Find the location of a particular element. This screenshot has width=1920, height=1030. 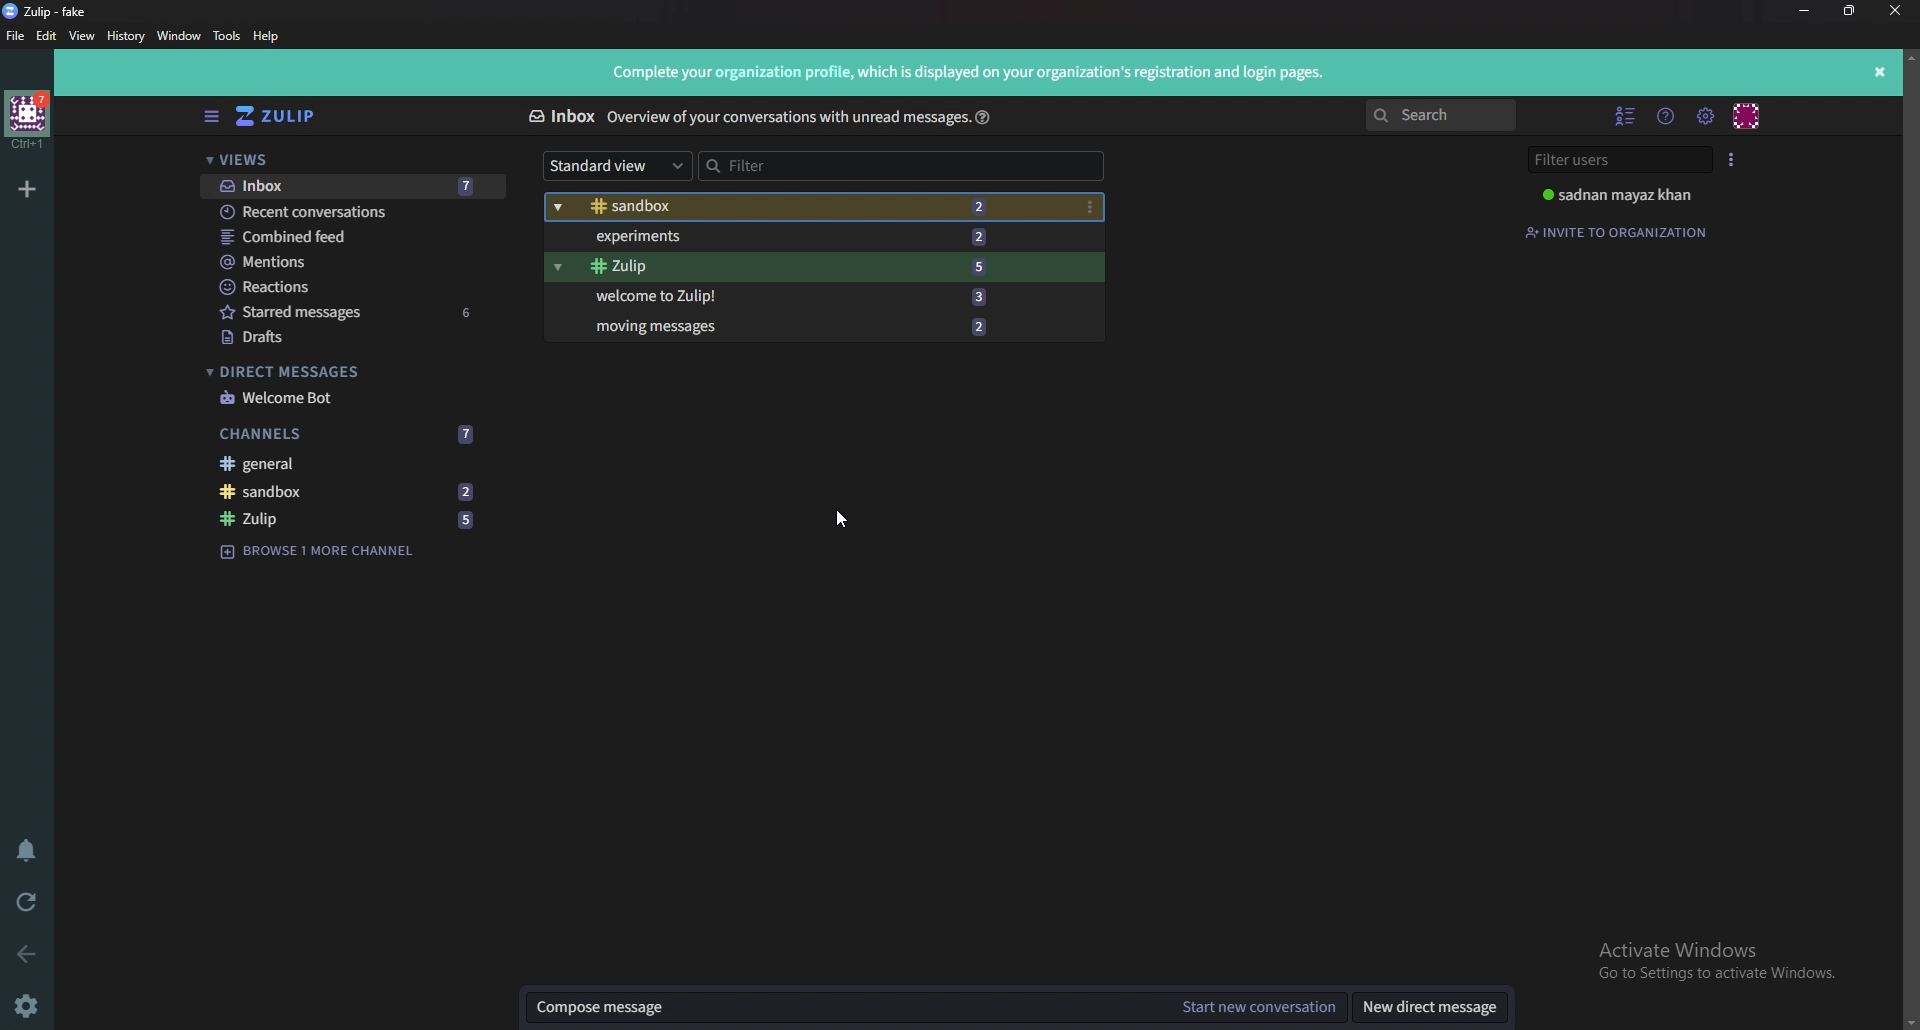

Personal menu is located at coordinates (1749, 114).